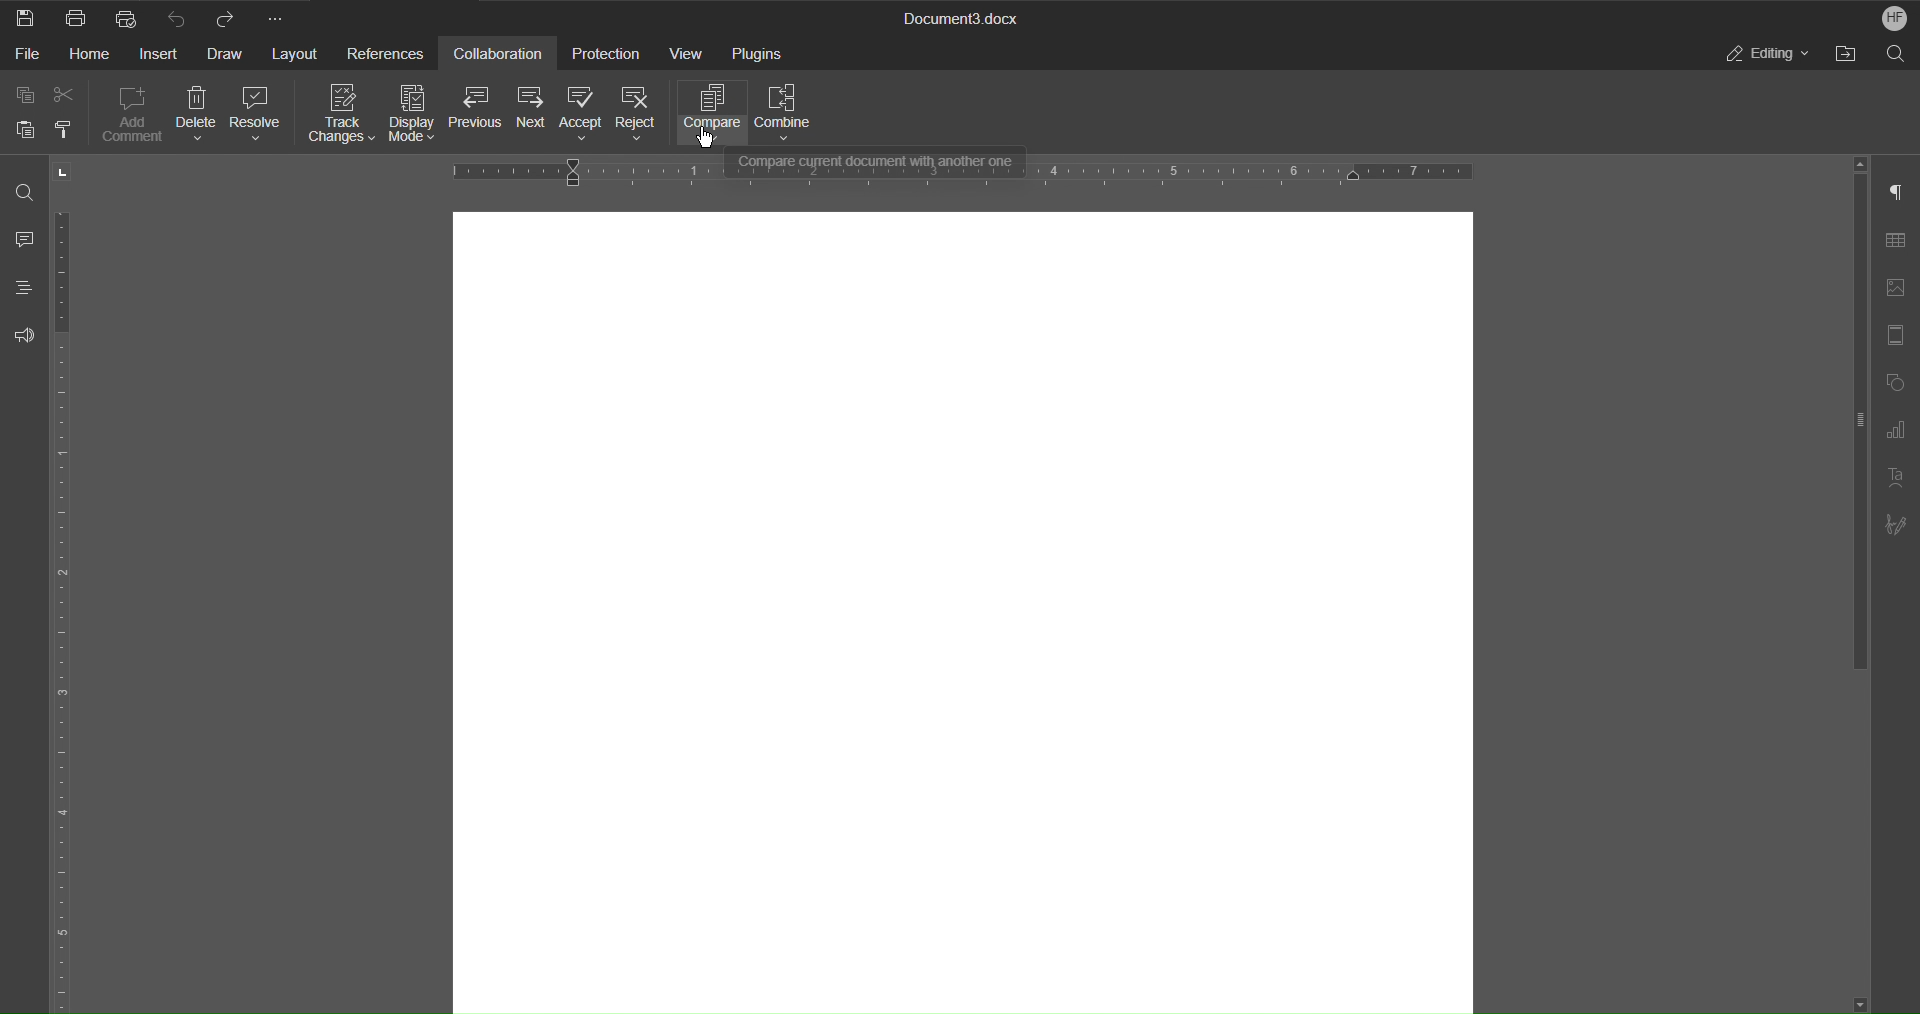 Image resolution: width=1920 pixels, height=1014 pixels. What do you see at coordinates (22, 333) in the screenshot?
I see `Feedback and Support` at bounding box center [22, 333].